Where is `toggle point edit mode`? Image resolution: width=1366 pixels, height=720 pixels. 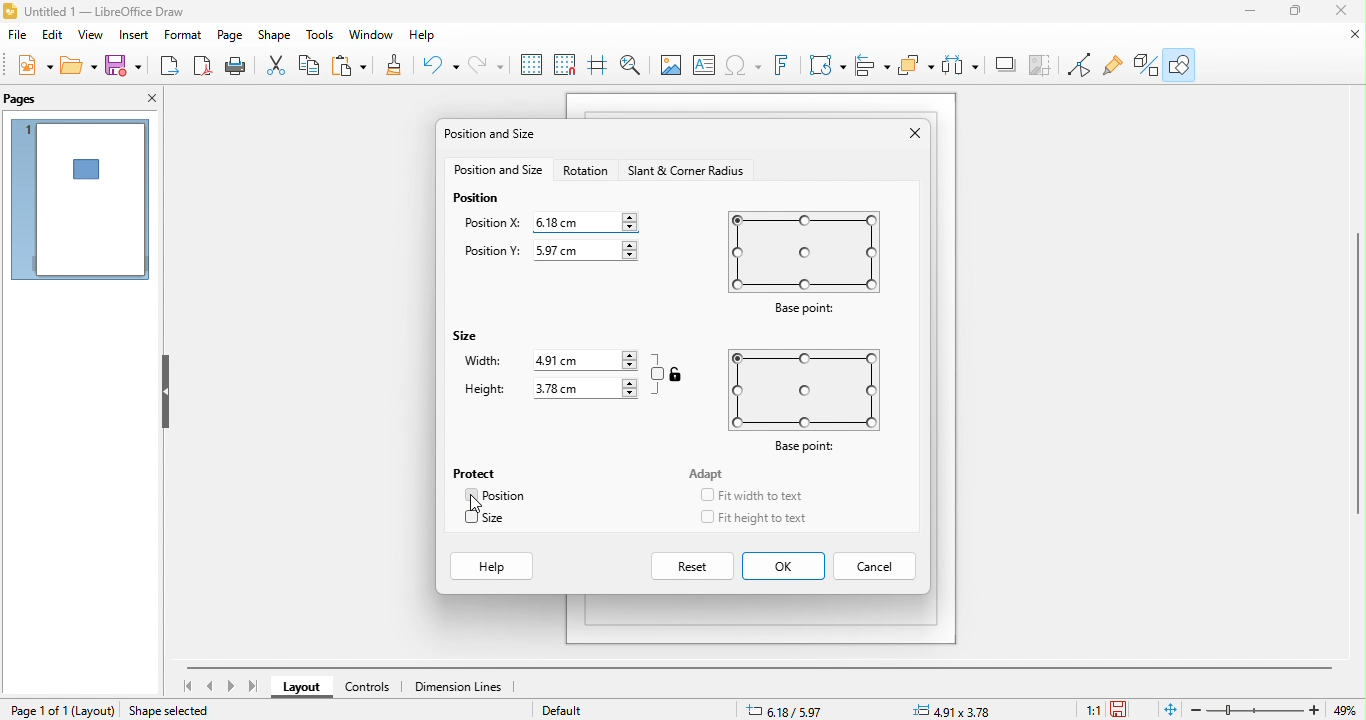
toggle point edit mode is located at coordinates (1081, 66).